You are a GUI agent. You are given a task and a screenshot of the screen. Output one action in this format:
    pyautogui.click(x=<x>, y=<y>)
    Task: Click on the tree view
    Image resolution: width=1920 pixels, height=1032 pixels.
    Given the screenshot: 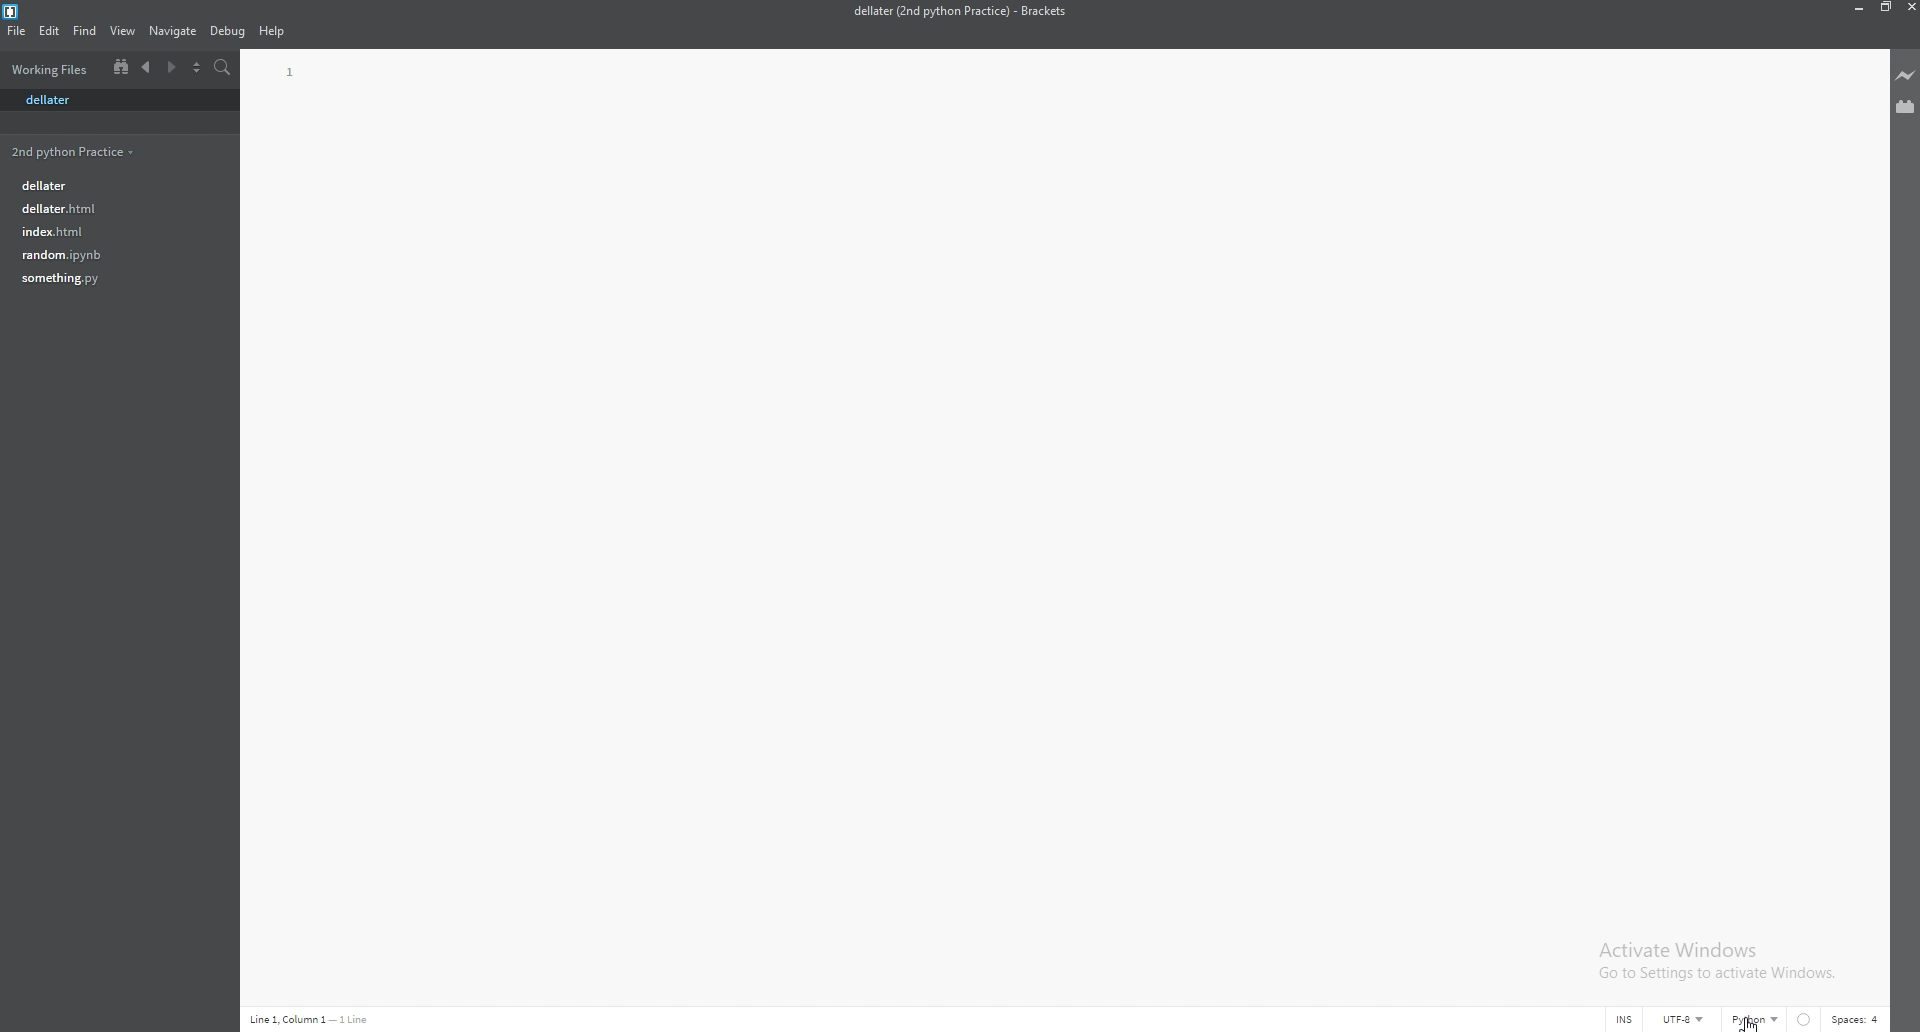 What is the action you would take?
    pyautogui.click(x=121, y=66)
    